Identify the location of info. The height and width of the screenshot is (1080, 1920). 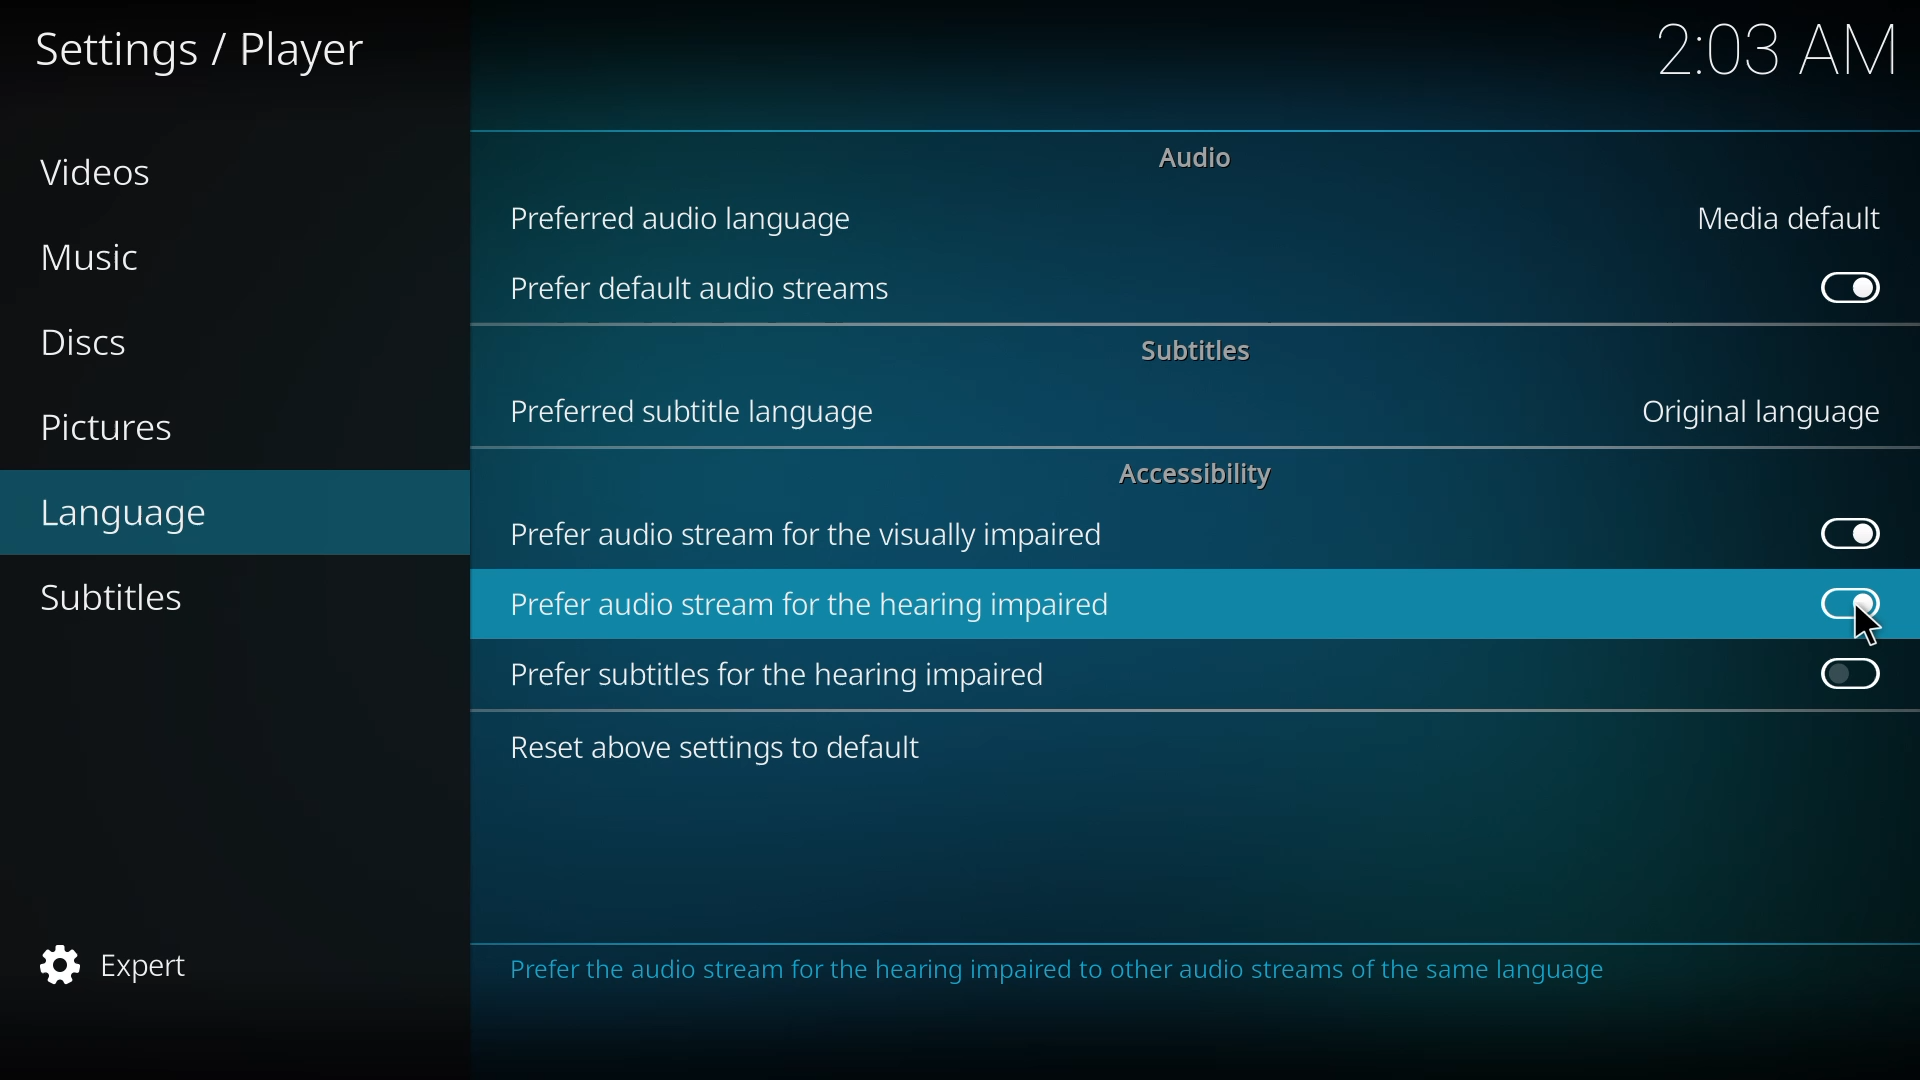
(1054, 974).